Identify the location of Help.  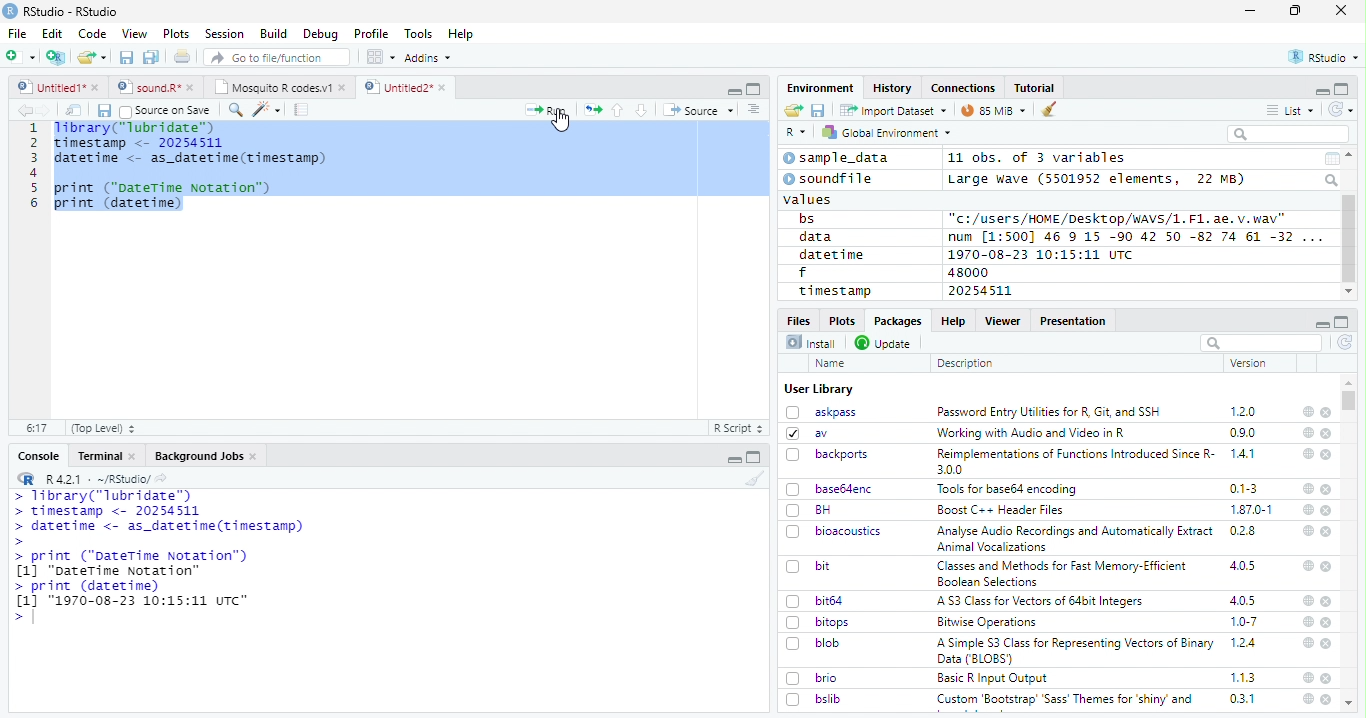
(952, 320).